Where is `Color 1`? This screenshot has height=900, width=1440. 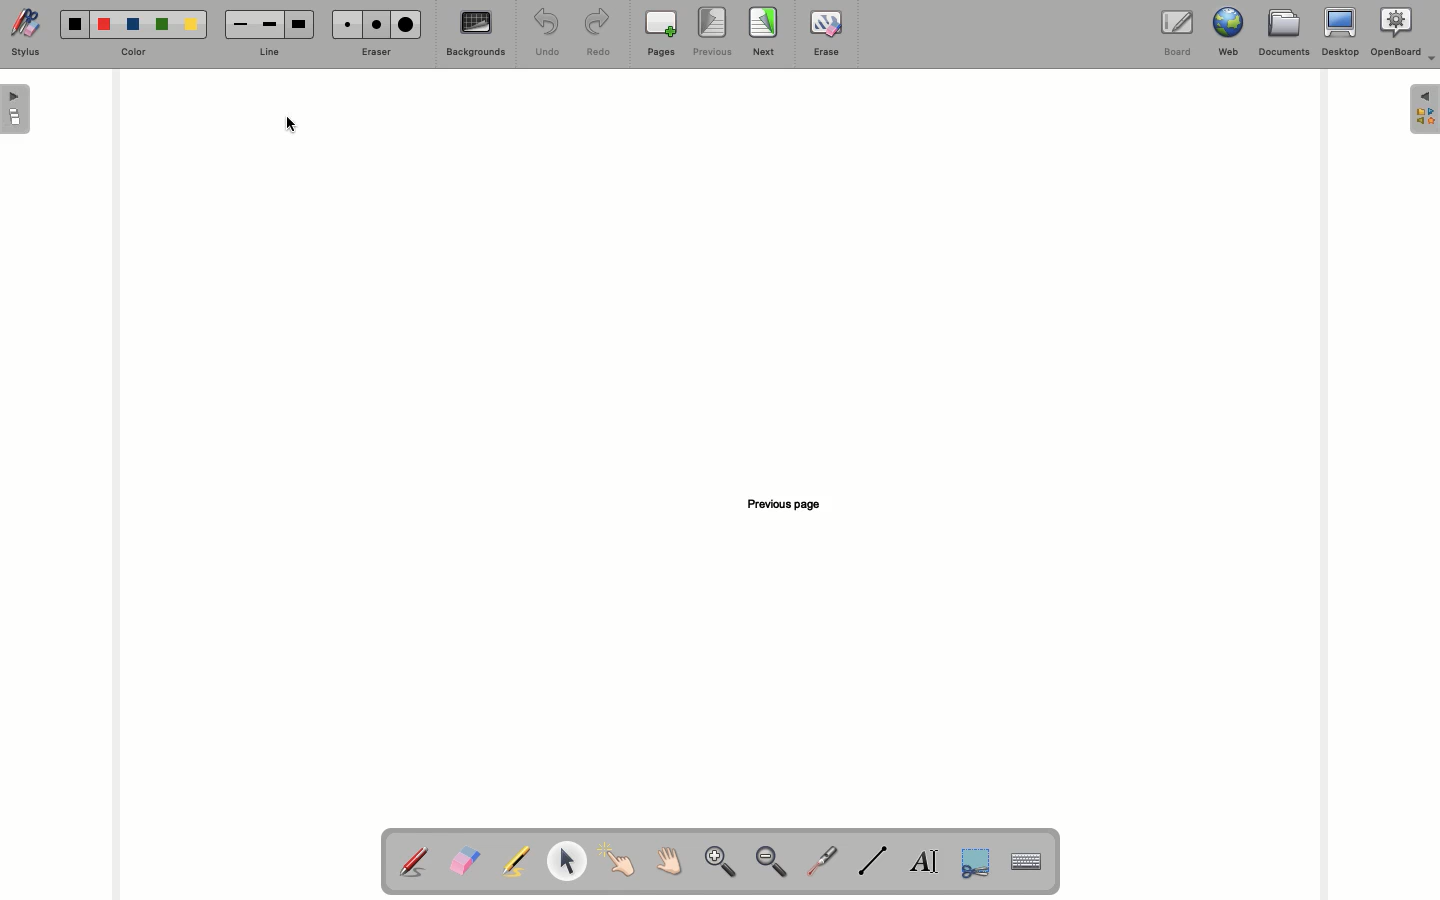
Color 1 is located at coordinates (75, 25).